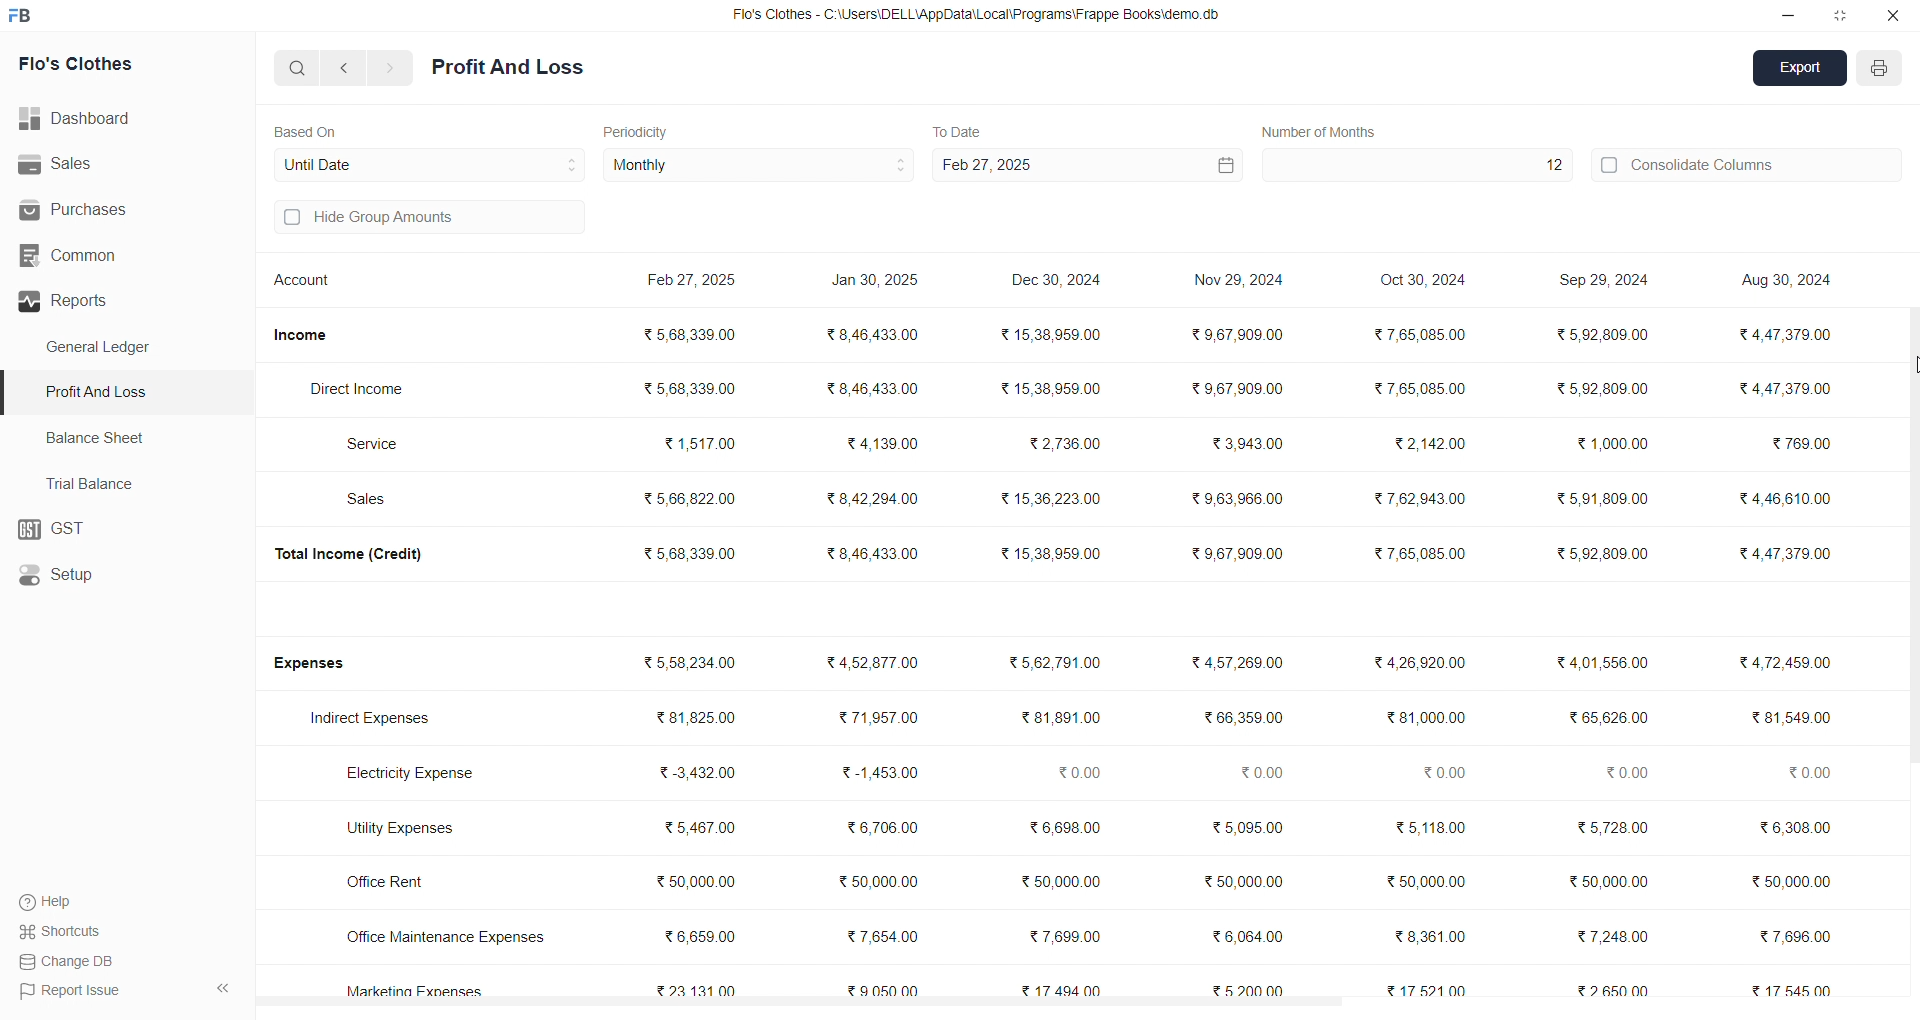 Image resolution: width=1920 pixels, height=1020 pixels. I want to click on Profit And Loss, so click(508, 68).